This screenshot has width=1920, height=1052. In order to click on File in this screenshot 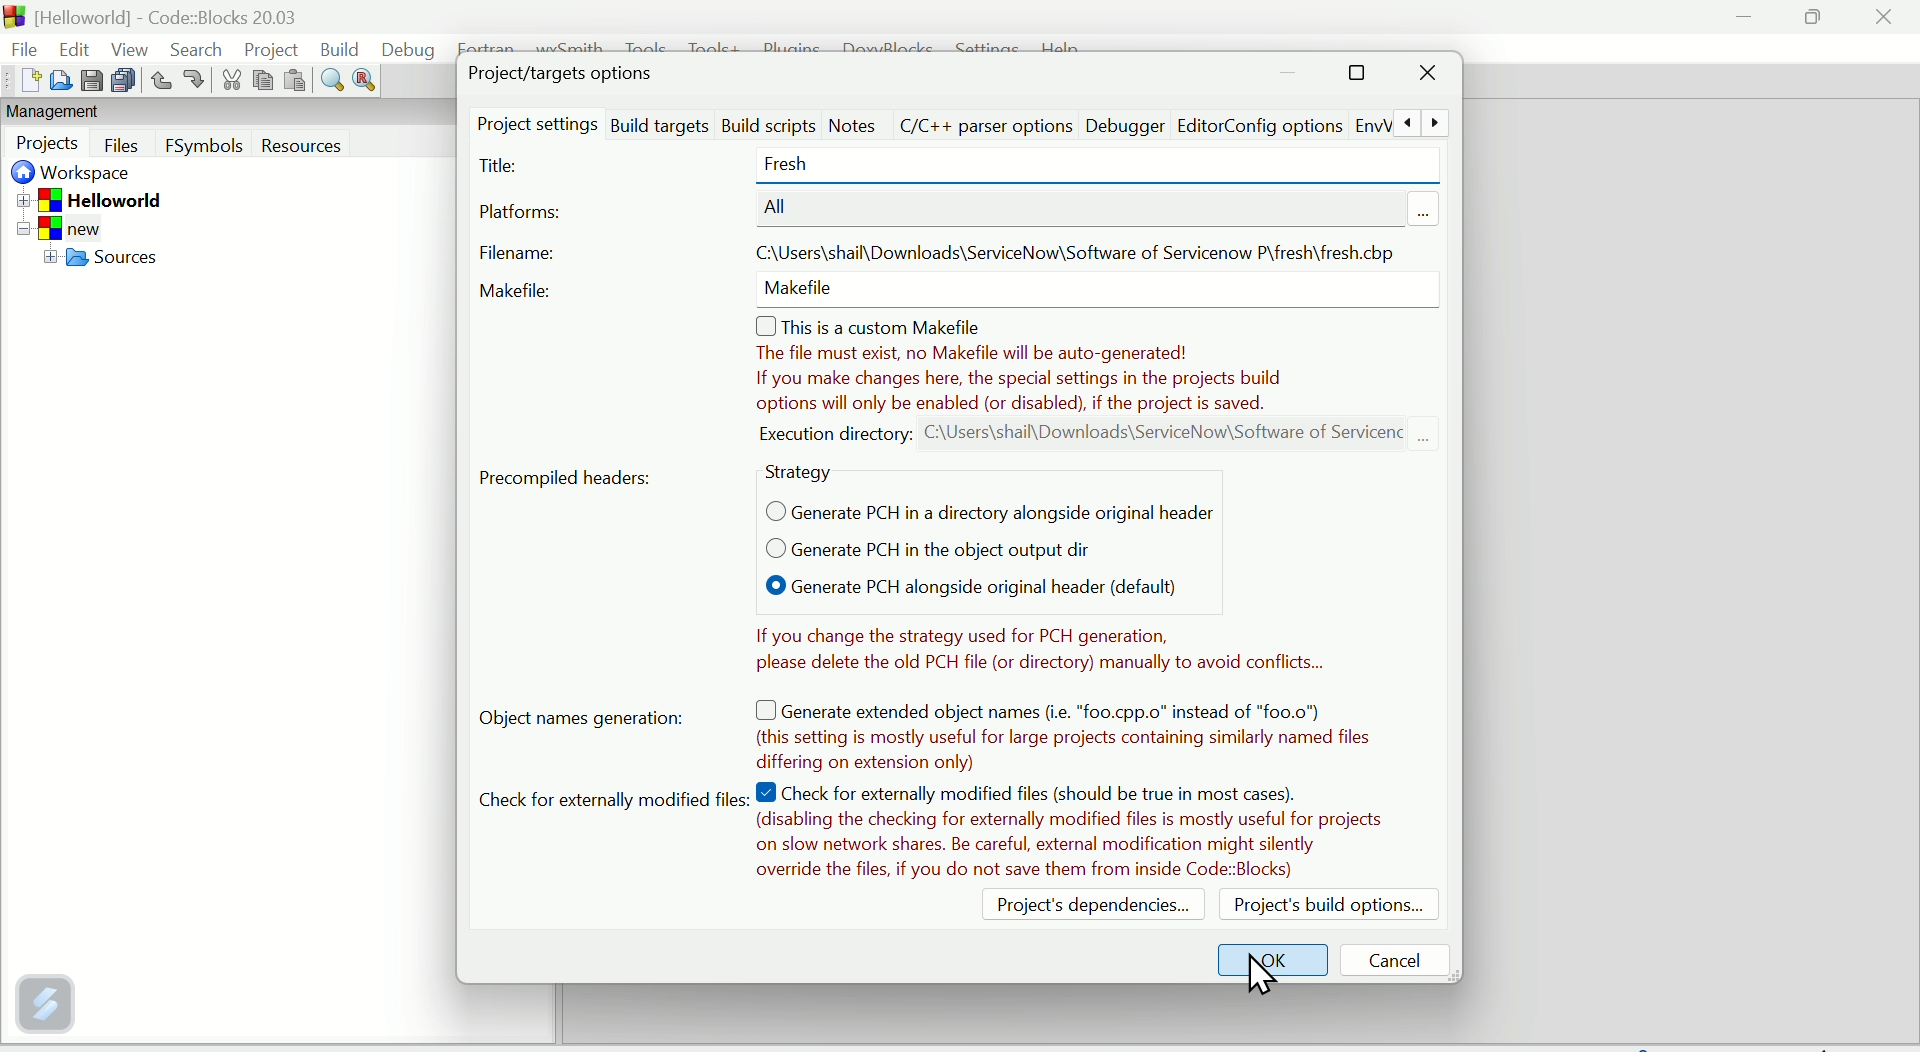, I will do `click(21, 47)`.